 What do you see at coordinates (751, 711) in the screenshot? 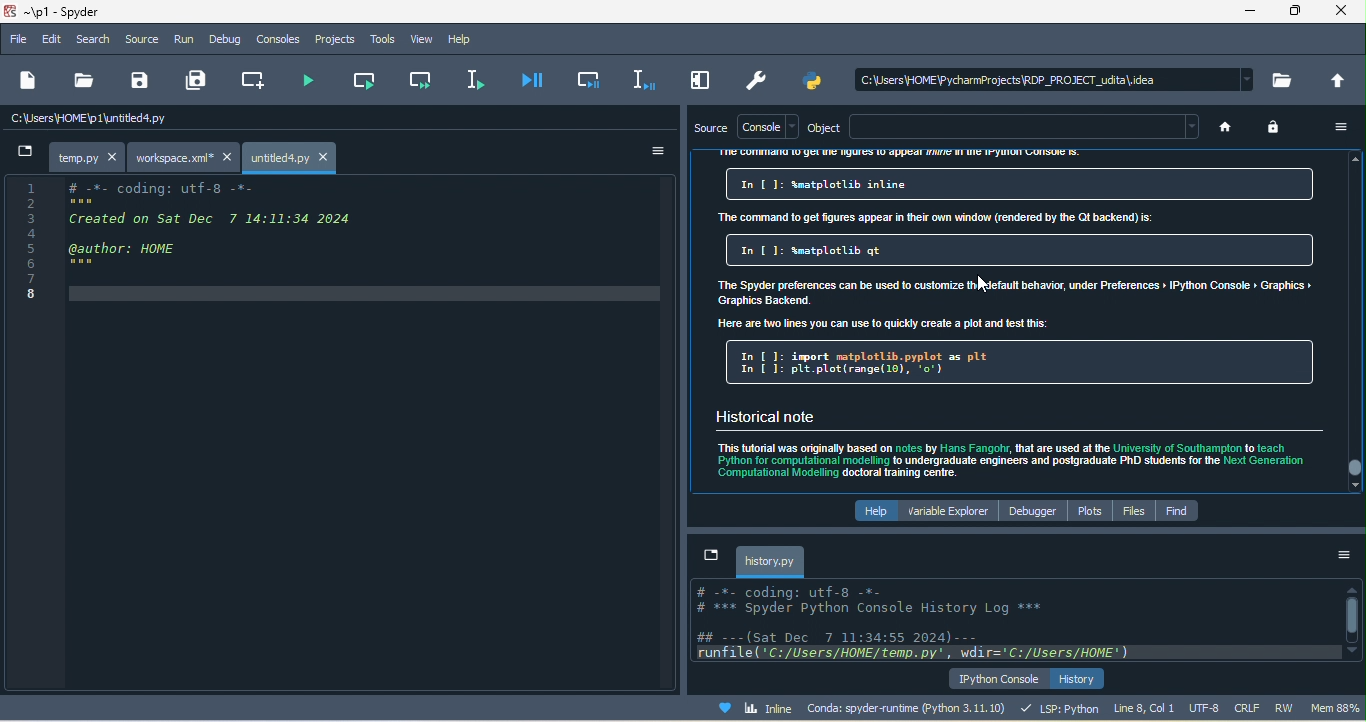
I see `inline` at bounding box center [751, 711].